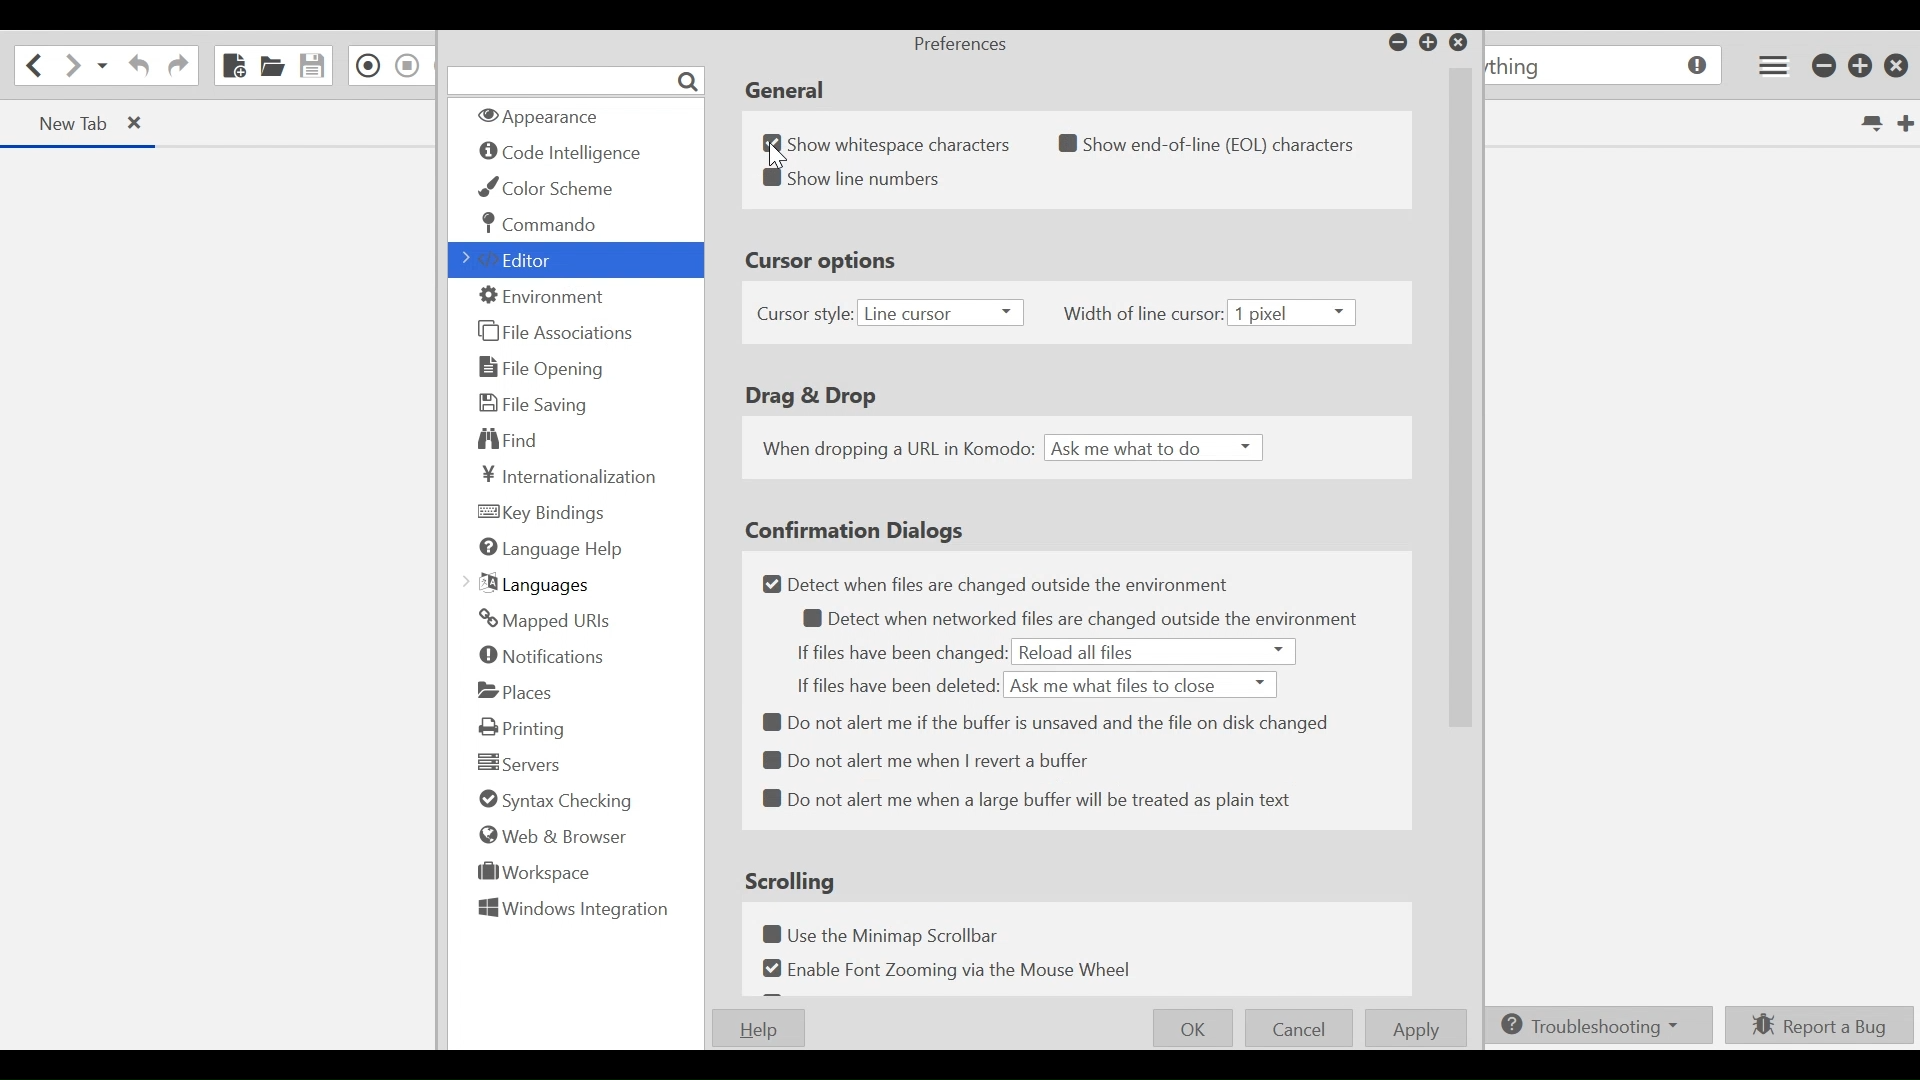  What do you see at coordinates (897, 684) in the screenshot?
I see `If Files have been deleted:` at bounding box center [897, 684].